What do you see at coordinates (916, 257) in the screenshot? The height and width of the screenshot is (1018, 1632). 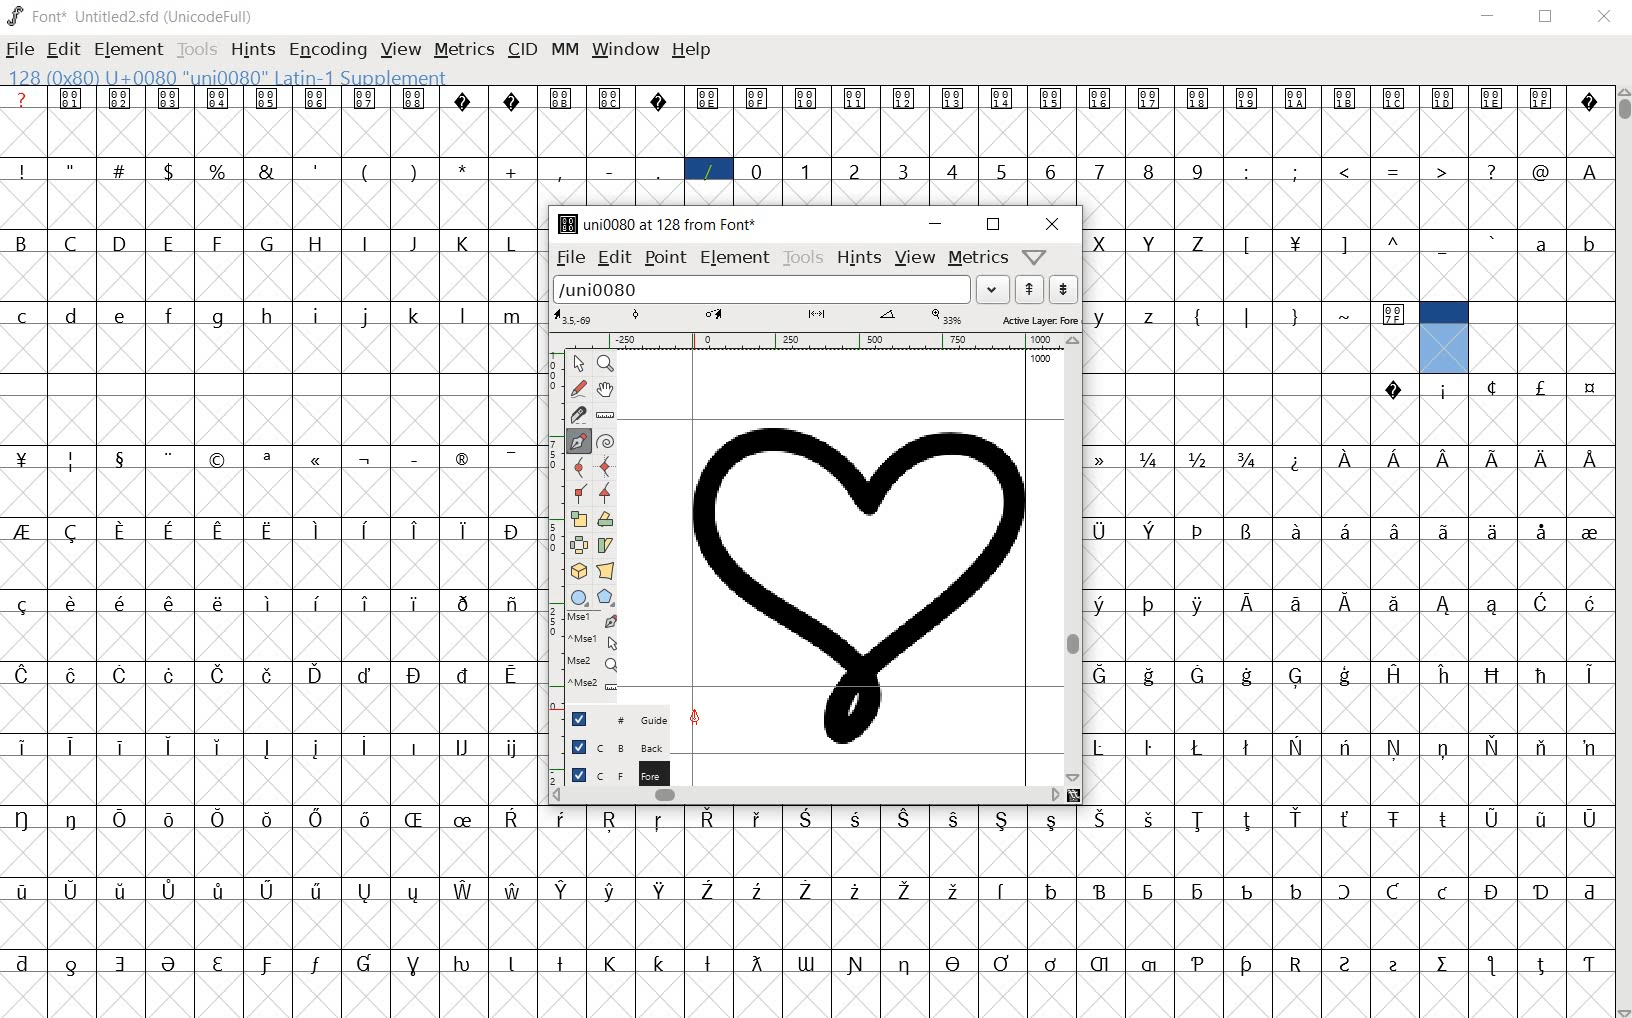 I see `view` at bounding box center [916, 257].